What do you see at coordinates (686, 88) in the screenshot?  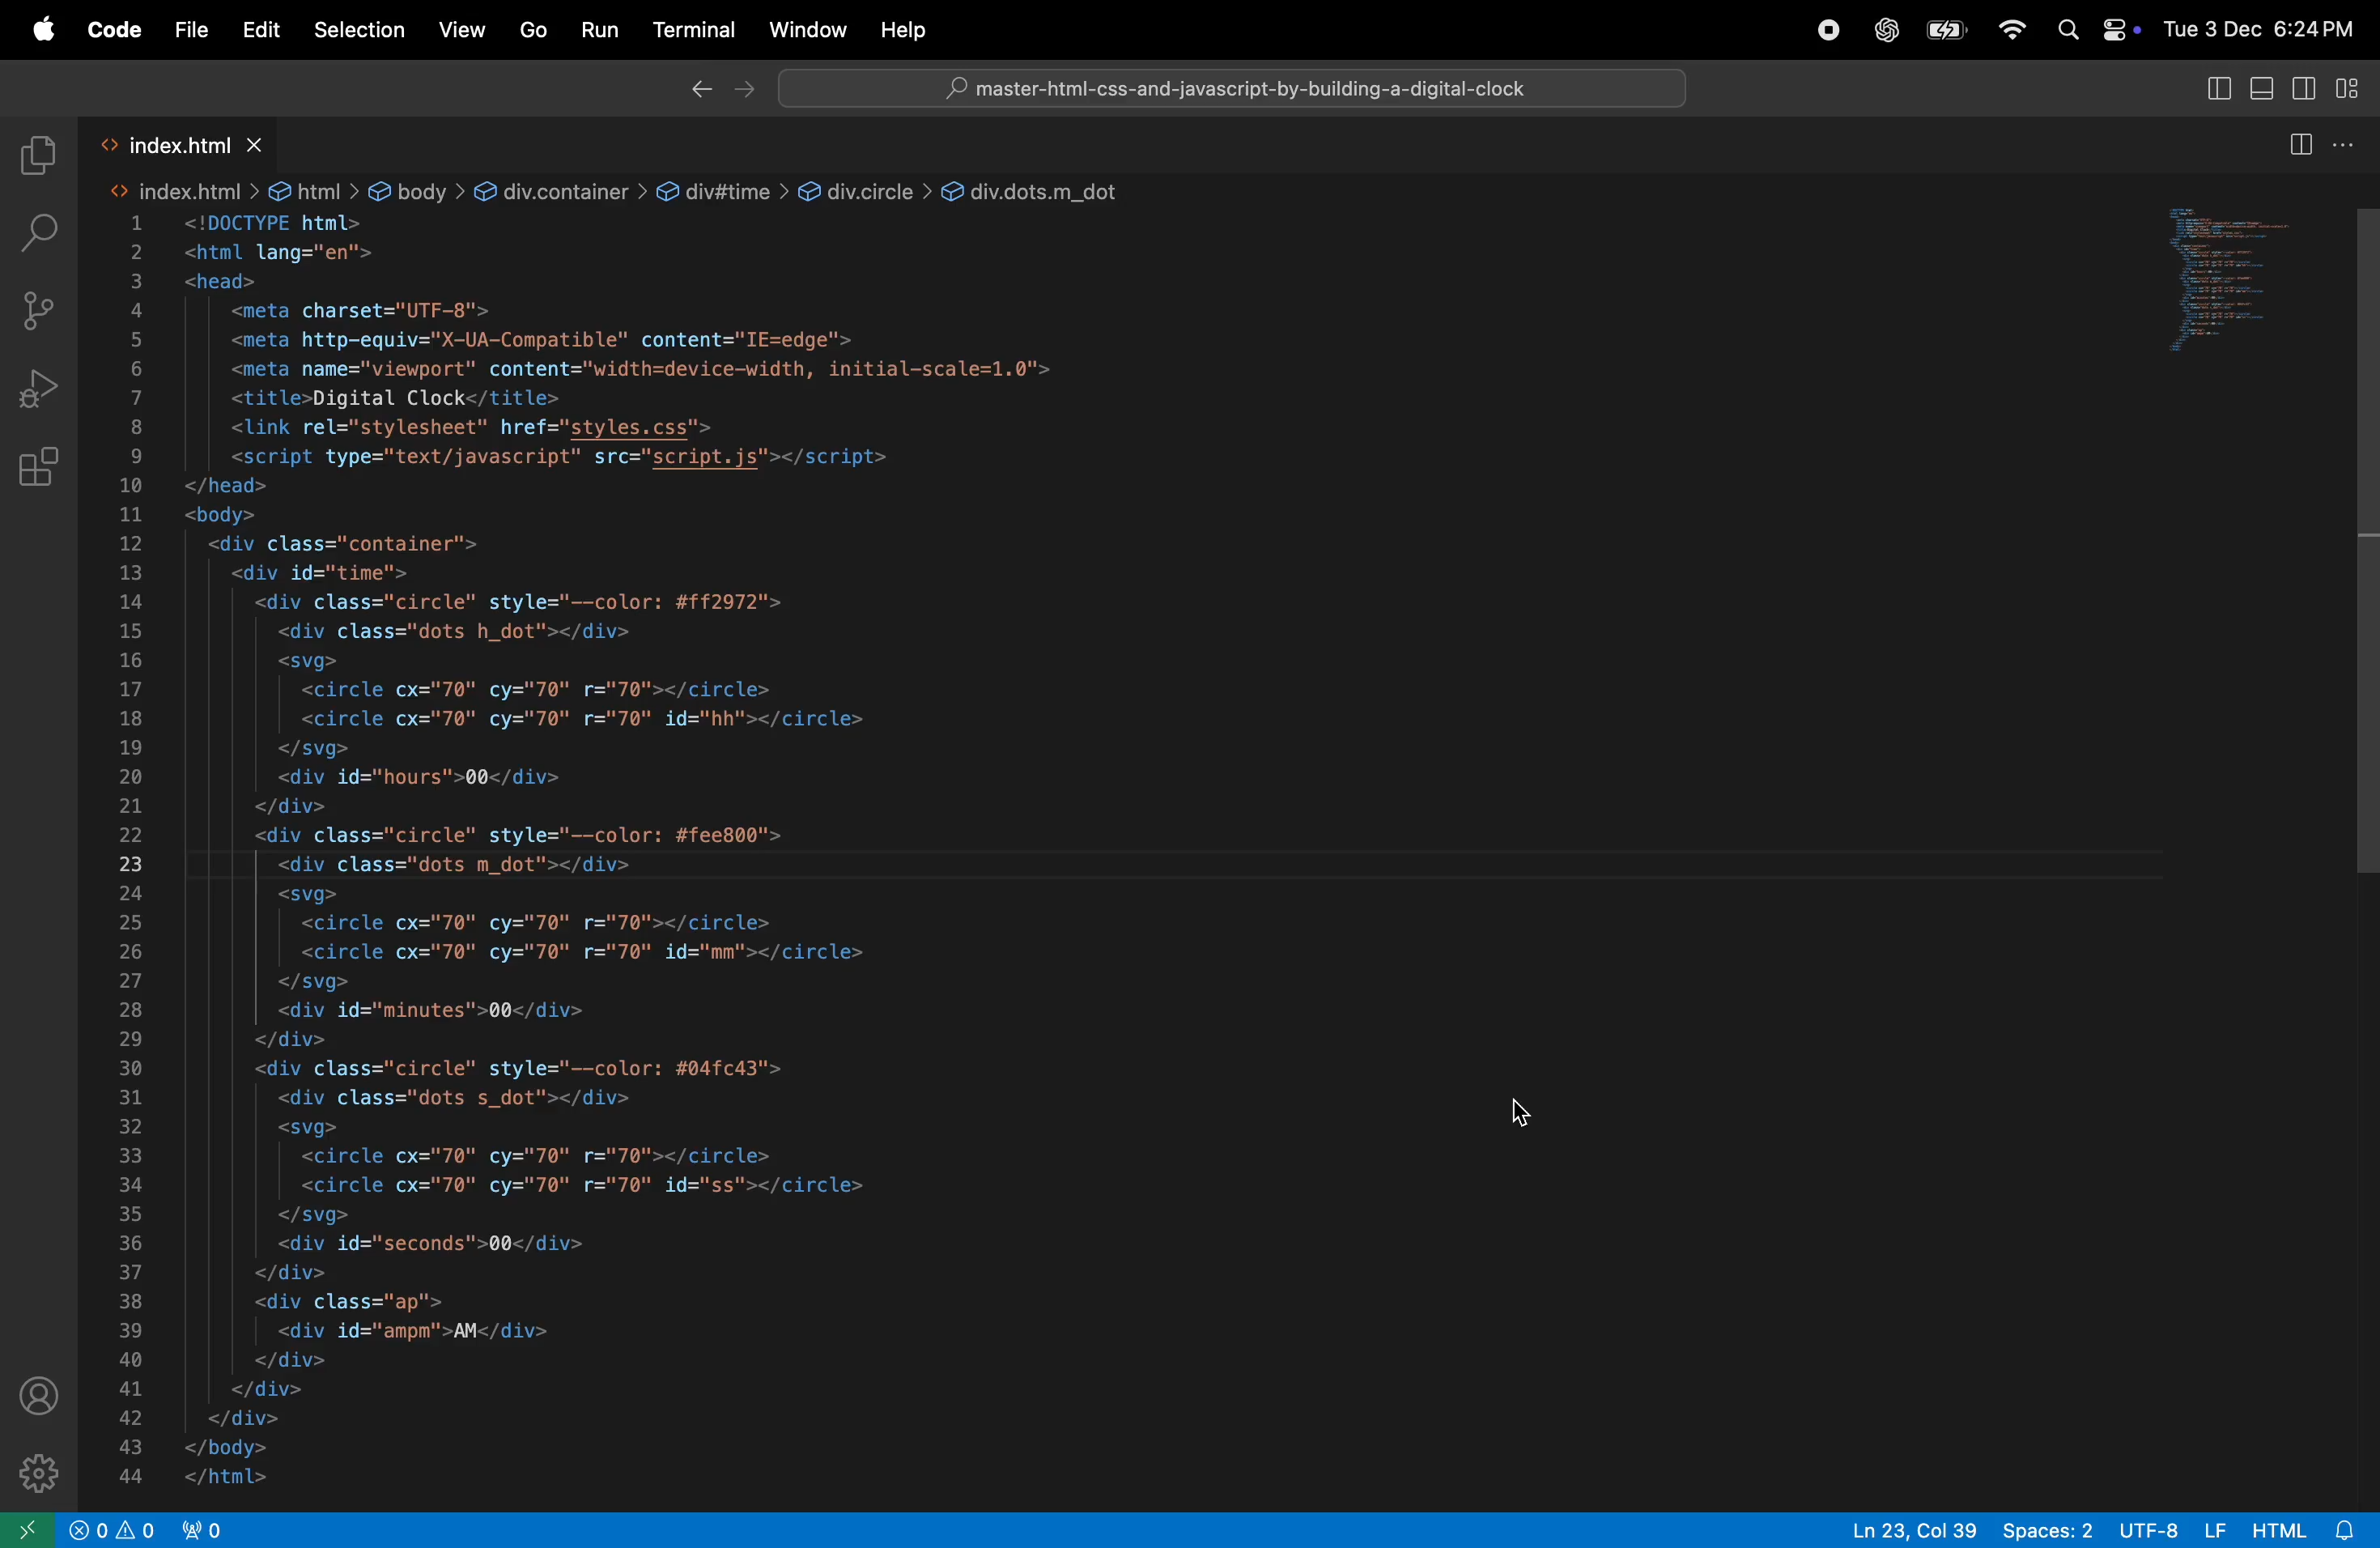 I see `back ward` at bounding box center [686, 88].